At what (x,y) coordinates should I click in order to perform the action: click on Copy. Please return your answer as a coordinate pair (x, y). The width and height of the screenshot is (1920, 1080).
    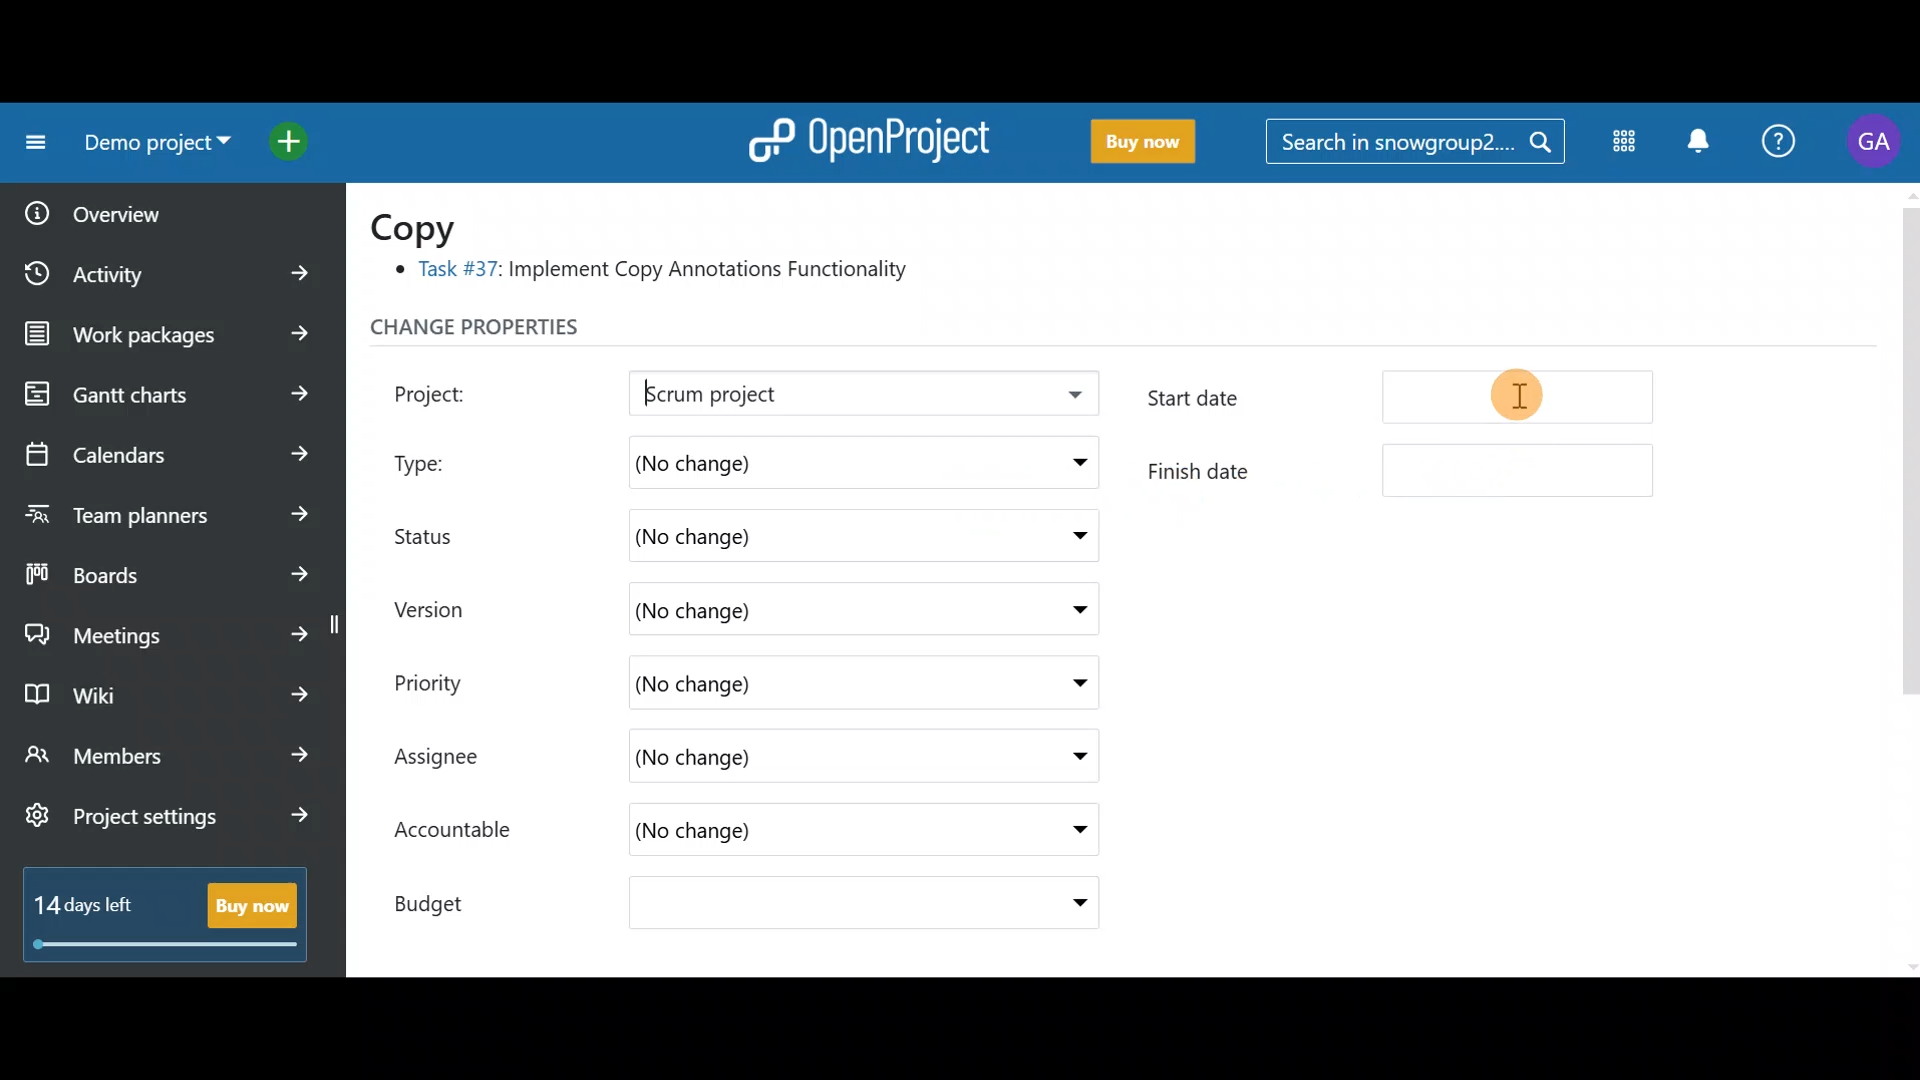
    Looking at the image, I should click on (426, 226).